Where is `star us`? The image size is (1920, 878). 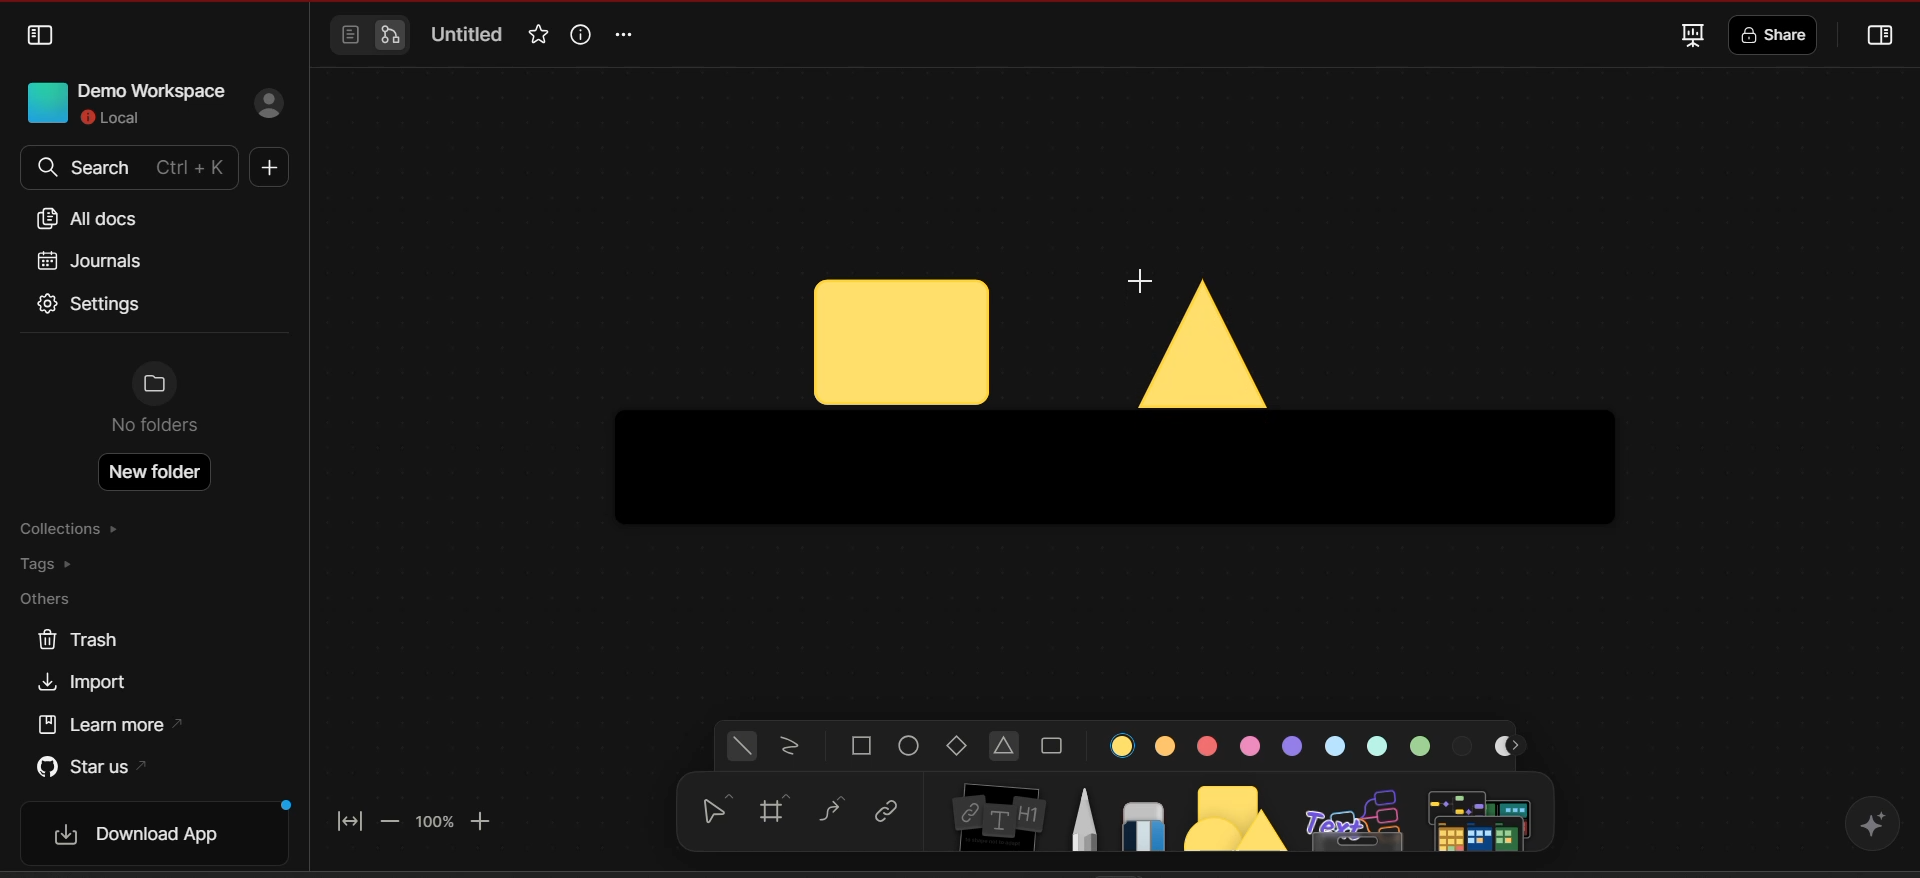
star us is located at coordinates (90, 765).